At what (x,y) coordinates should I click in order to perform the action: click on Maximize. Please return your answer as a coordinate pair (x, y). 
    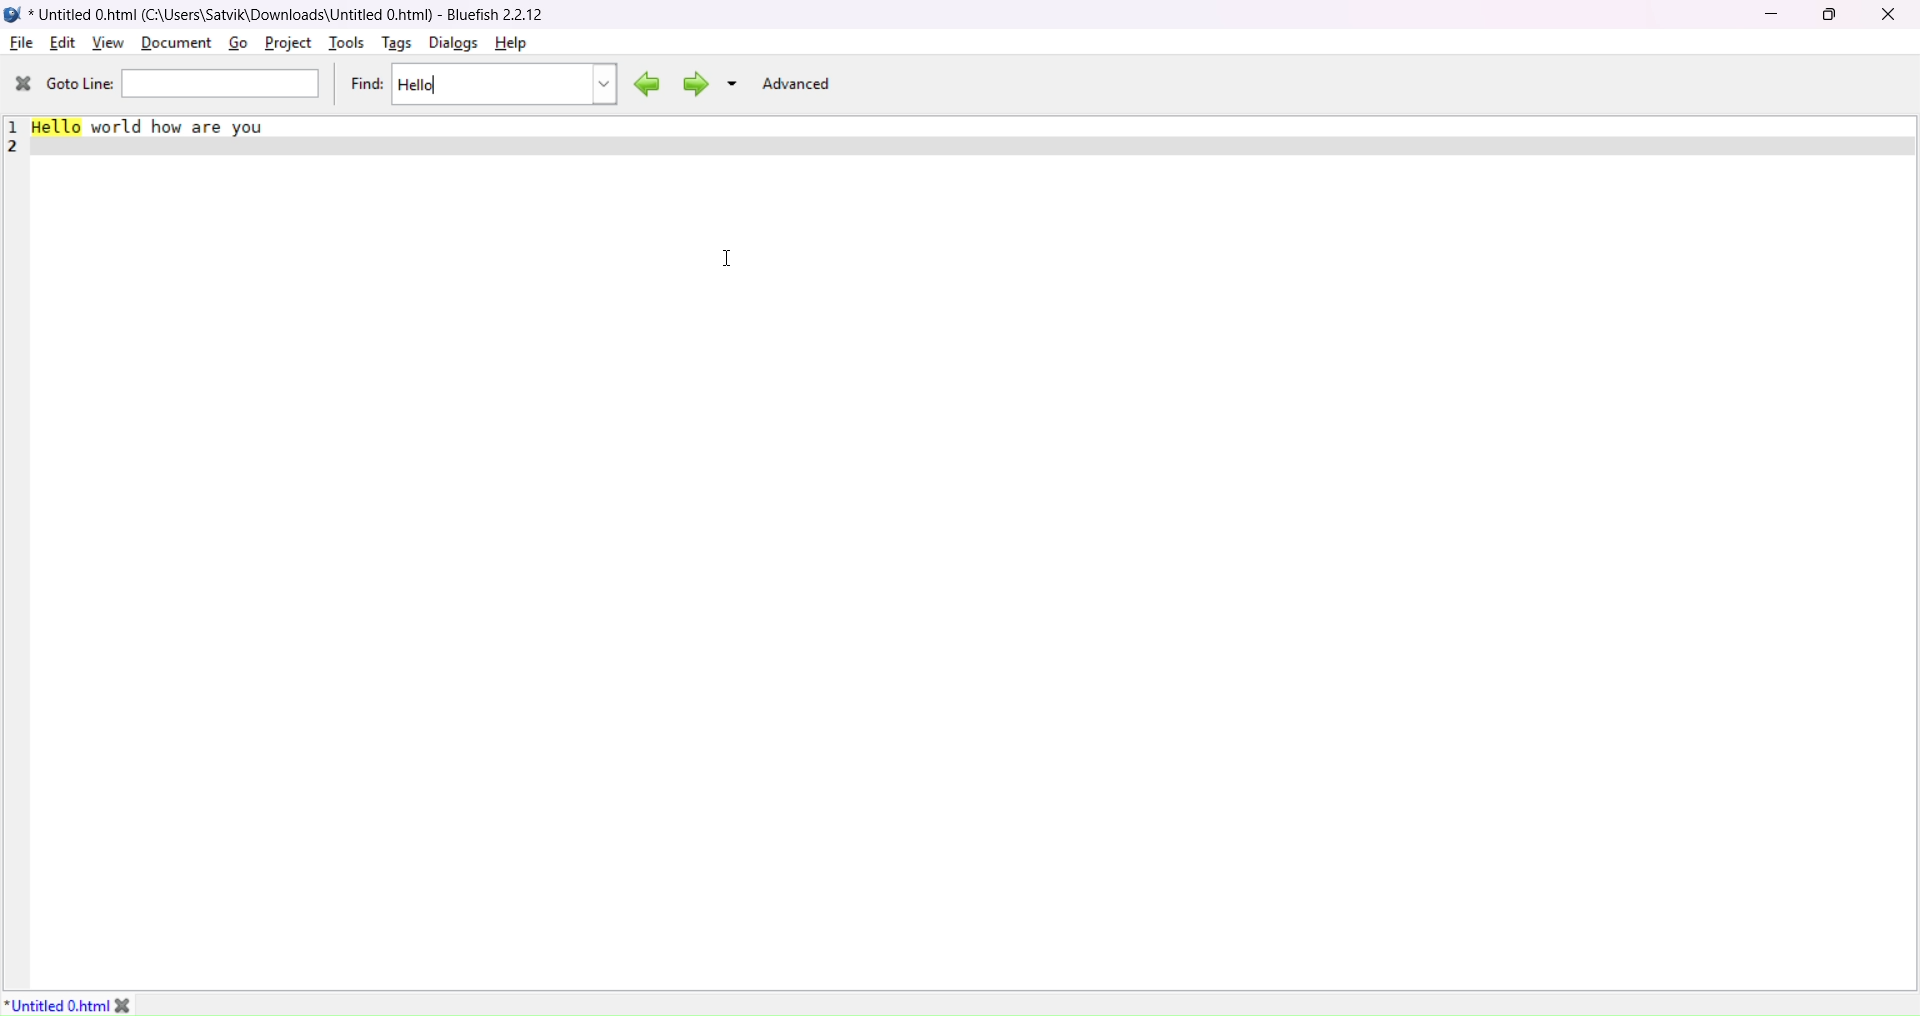
    Looking at the image, I should click on (1831, 16).